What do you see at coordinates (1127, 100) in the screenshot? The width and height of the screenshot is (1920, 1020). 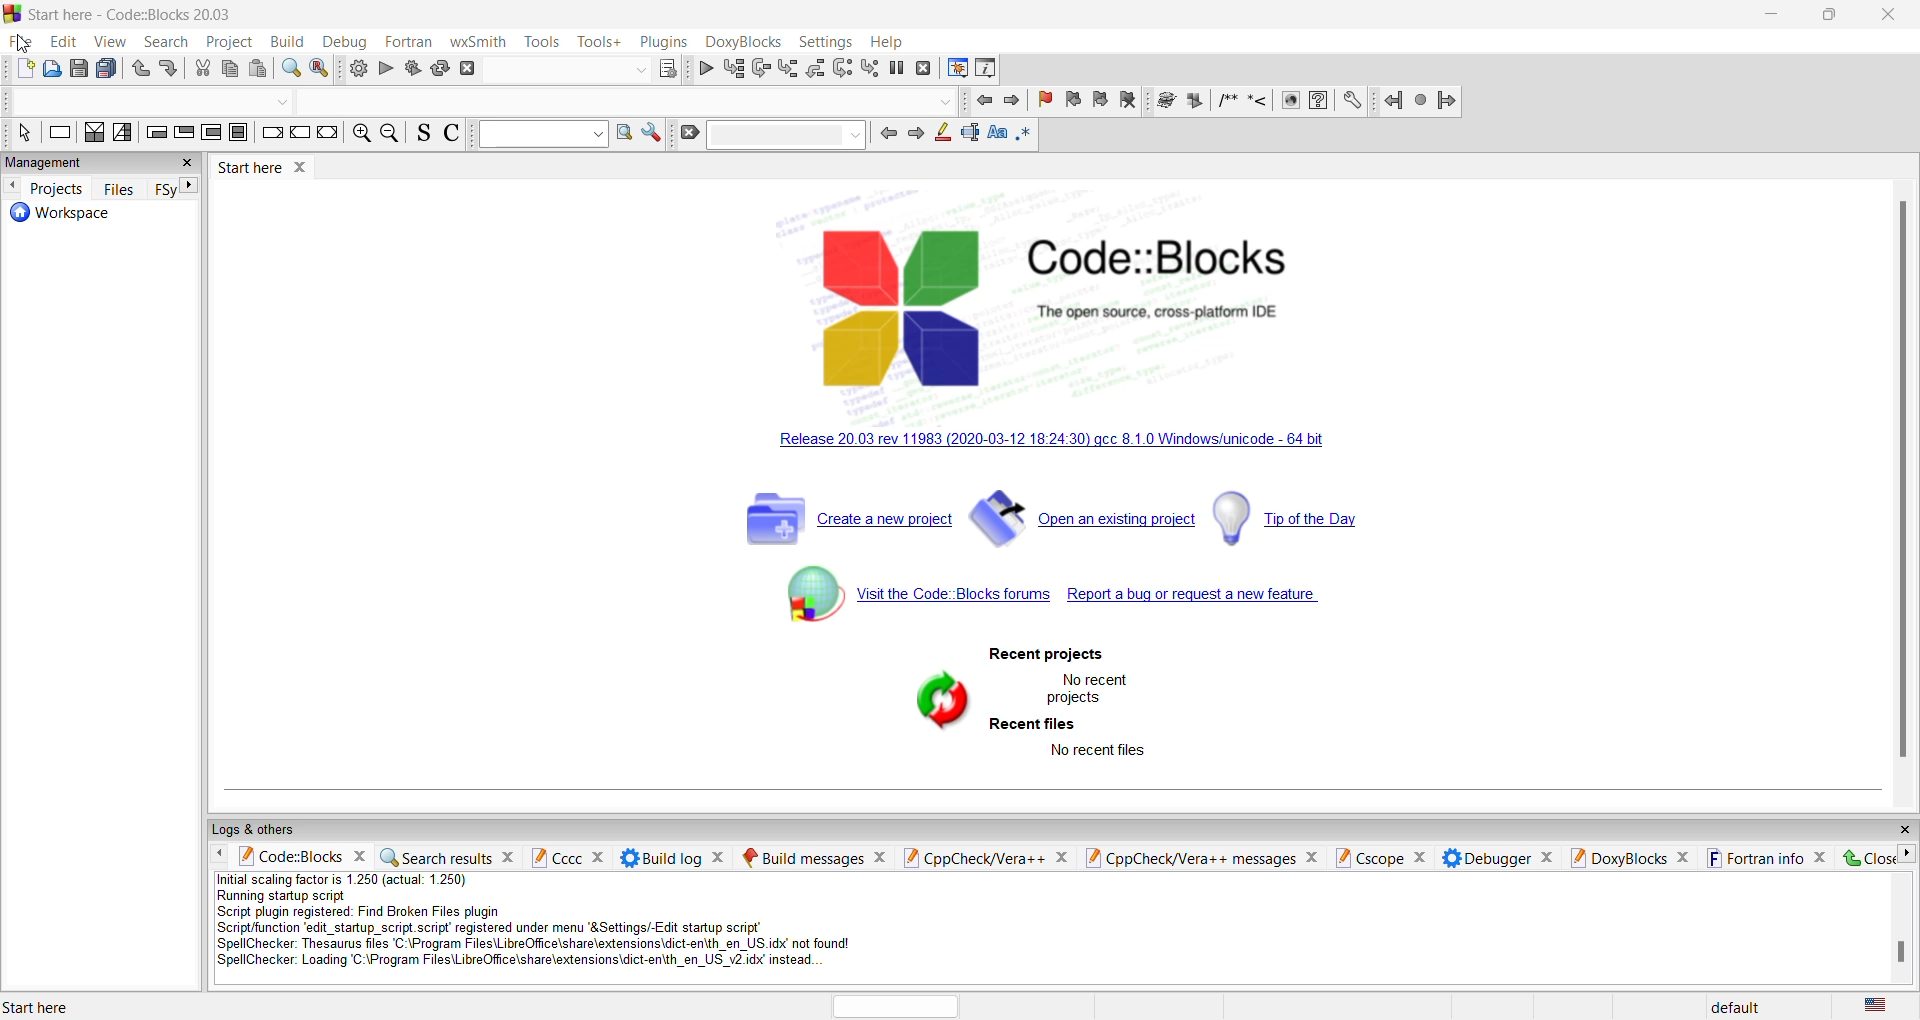 I see `clear bookmarks` at bounding box center [1127, 100].